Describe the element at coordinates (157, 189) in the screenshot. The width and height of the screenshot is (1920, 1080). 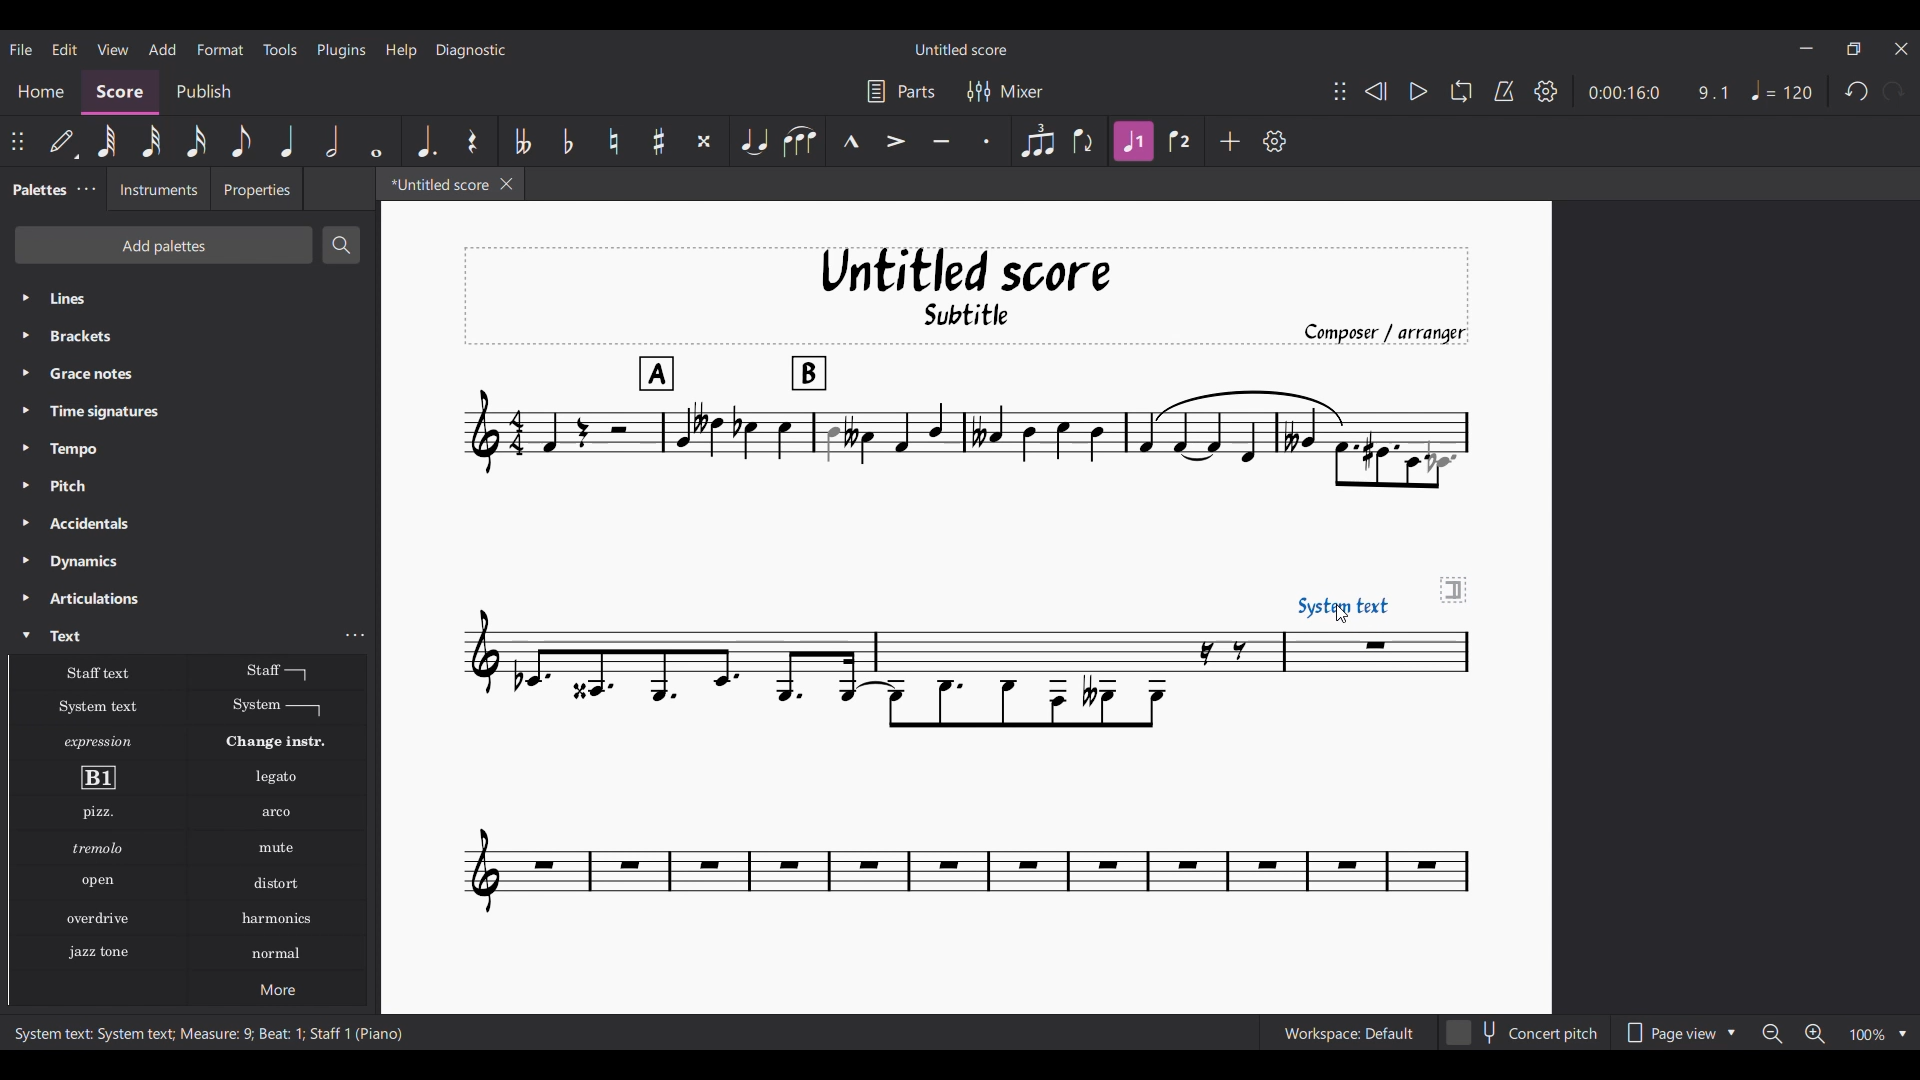
I see `Instruments` at that location.